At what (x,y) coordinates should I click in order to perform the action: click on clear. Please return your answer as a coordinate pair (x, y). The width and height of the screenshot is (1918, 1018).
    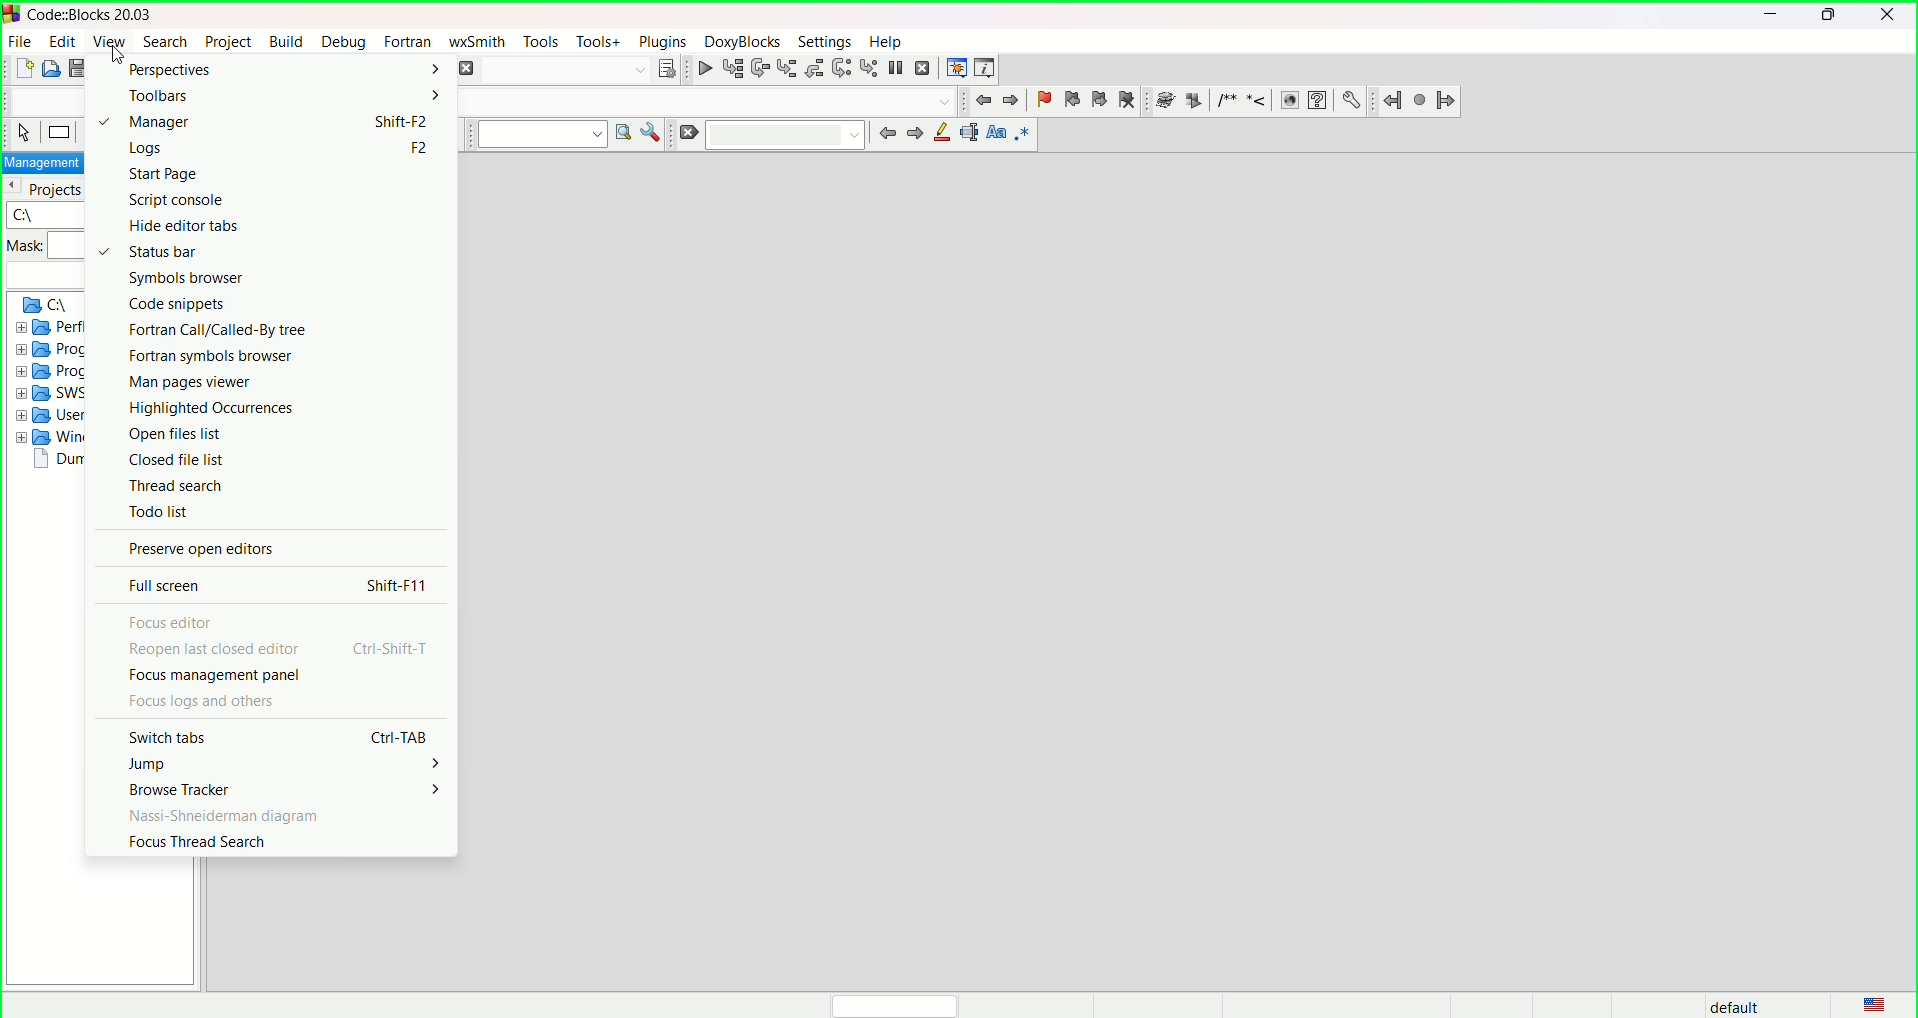
    Looking at the image, I should click on (689, 132).